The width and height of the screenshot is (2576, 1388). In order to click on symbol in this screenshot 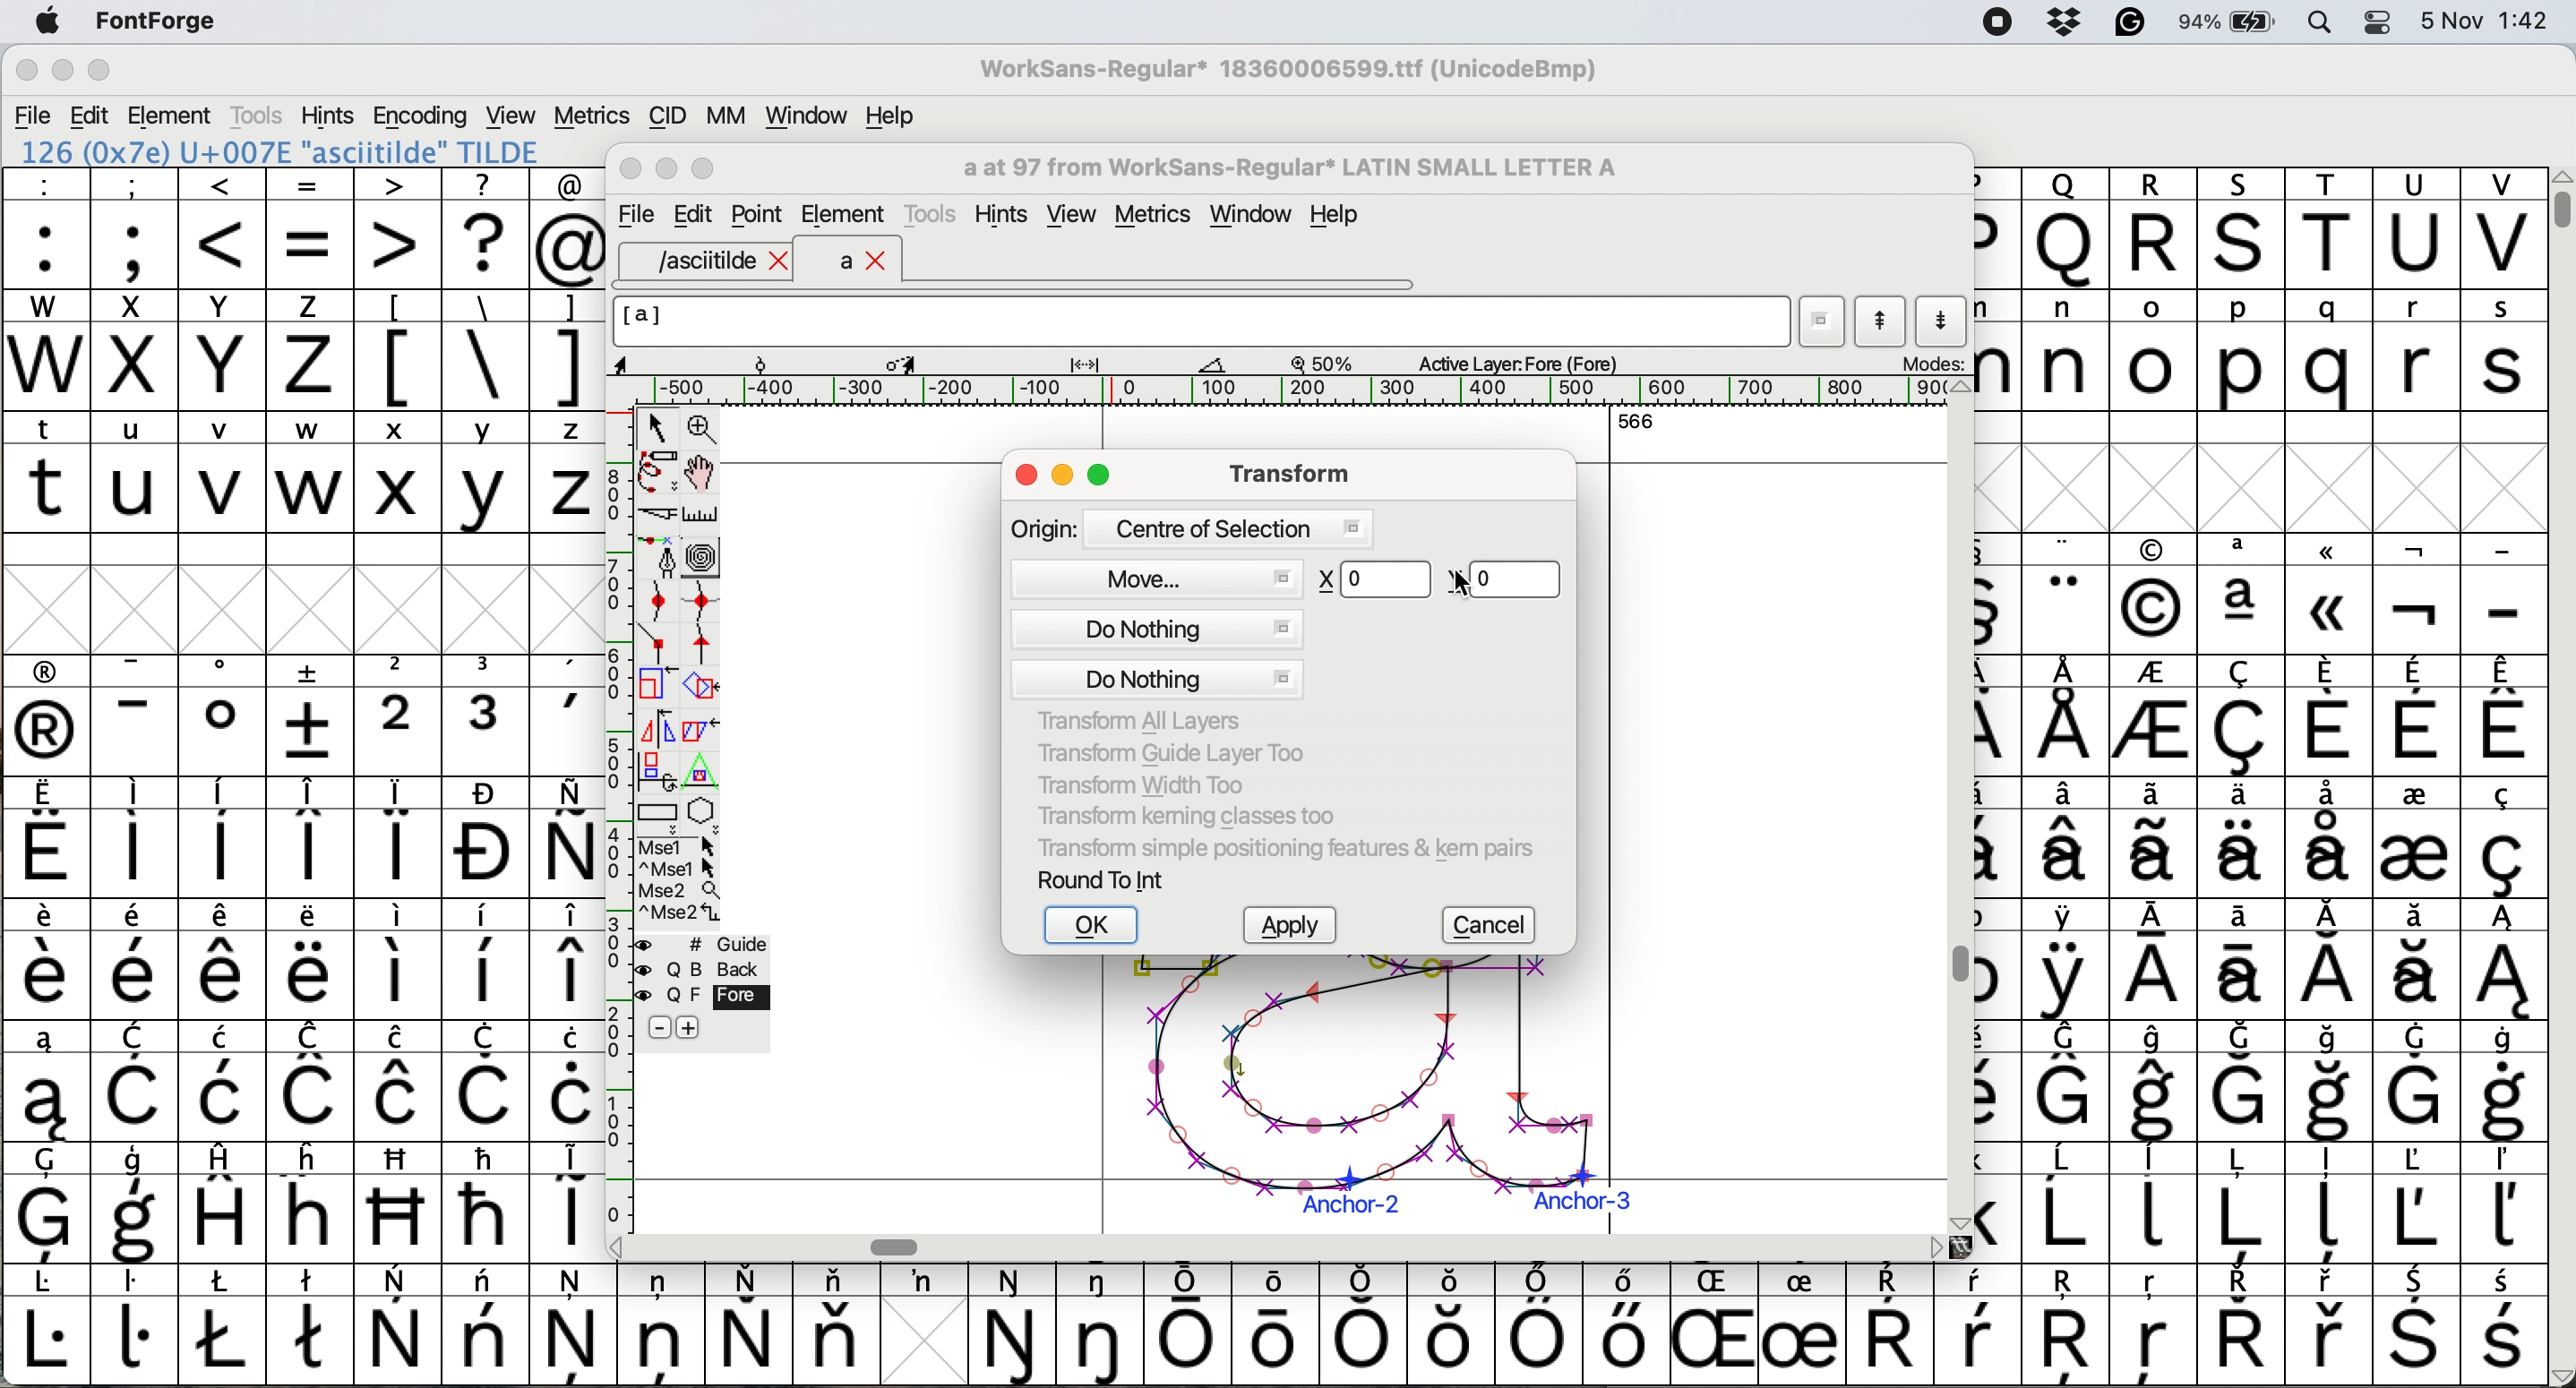, I will do `click(2419, 596)`.